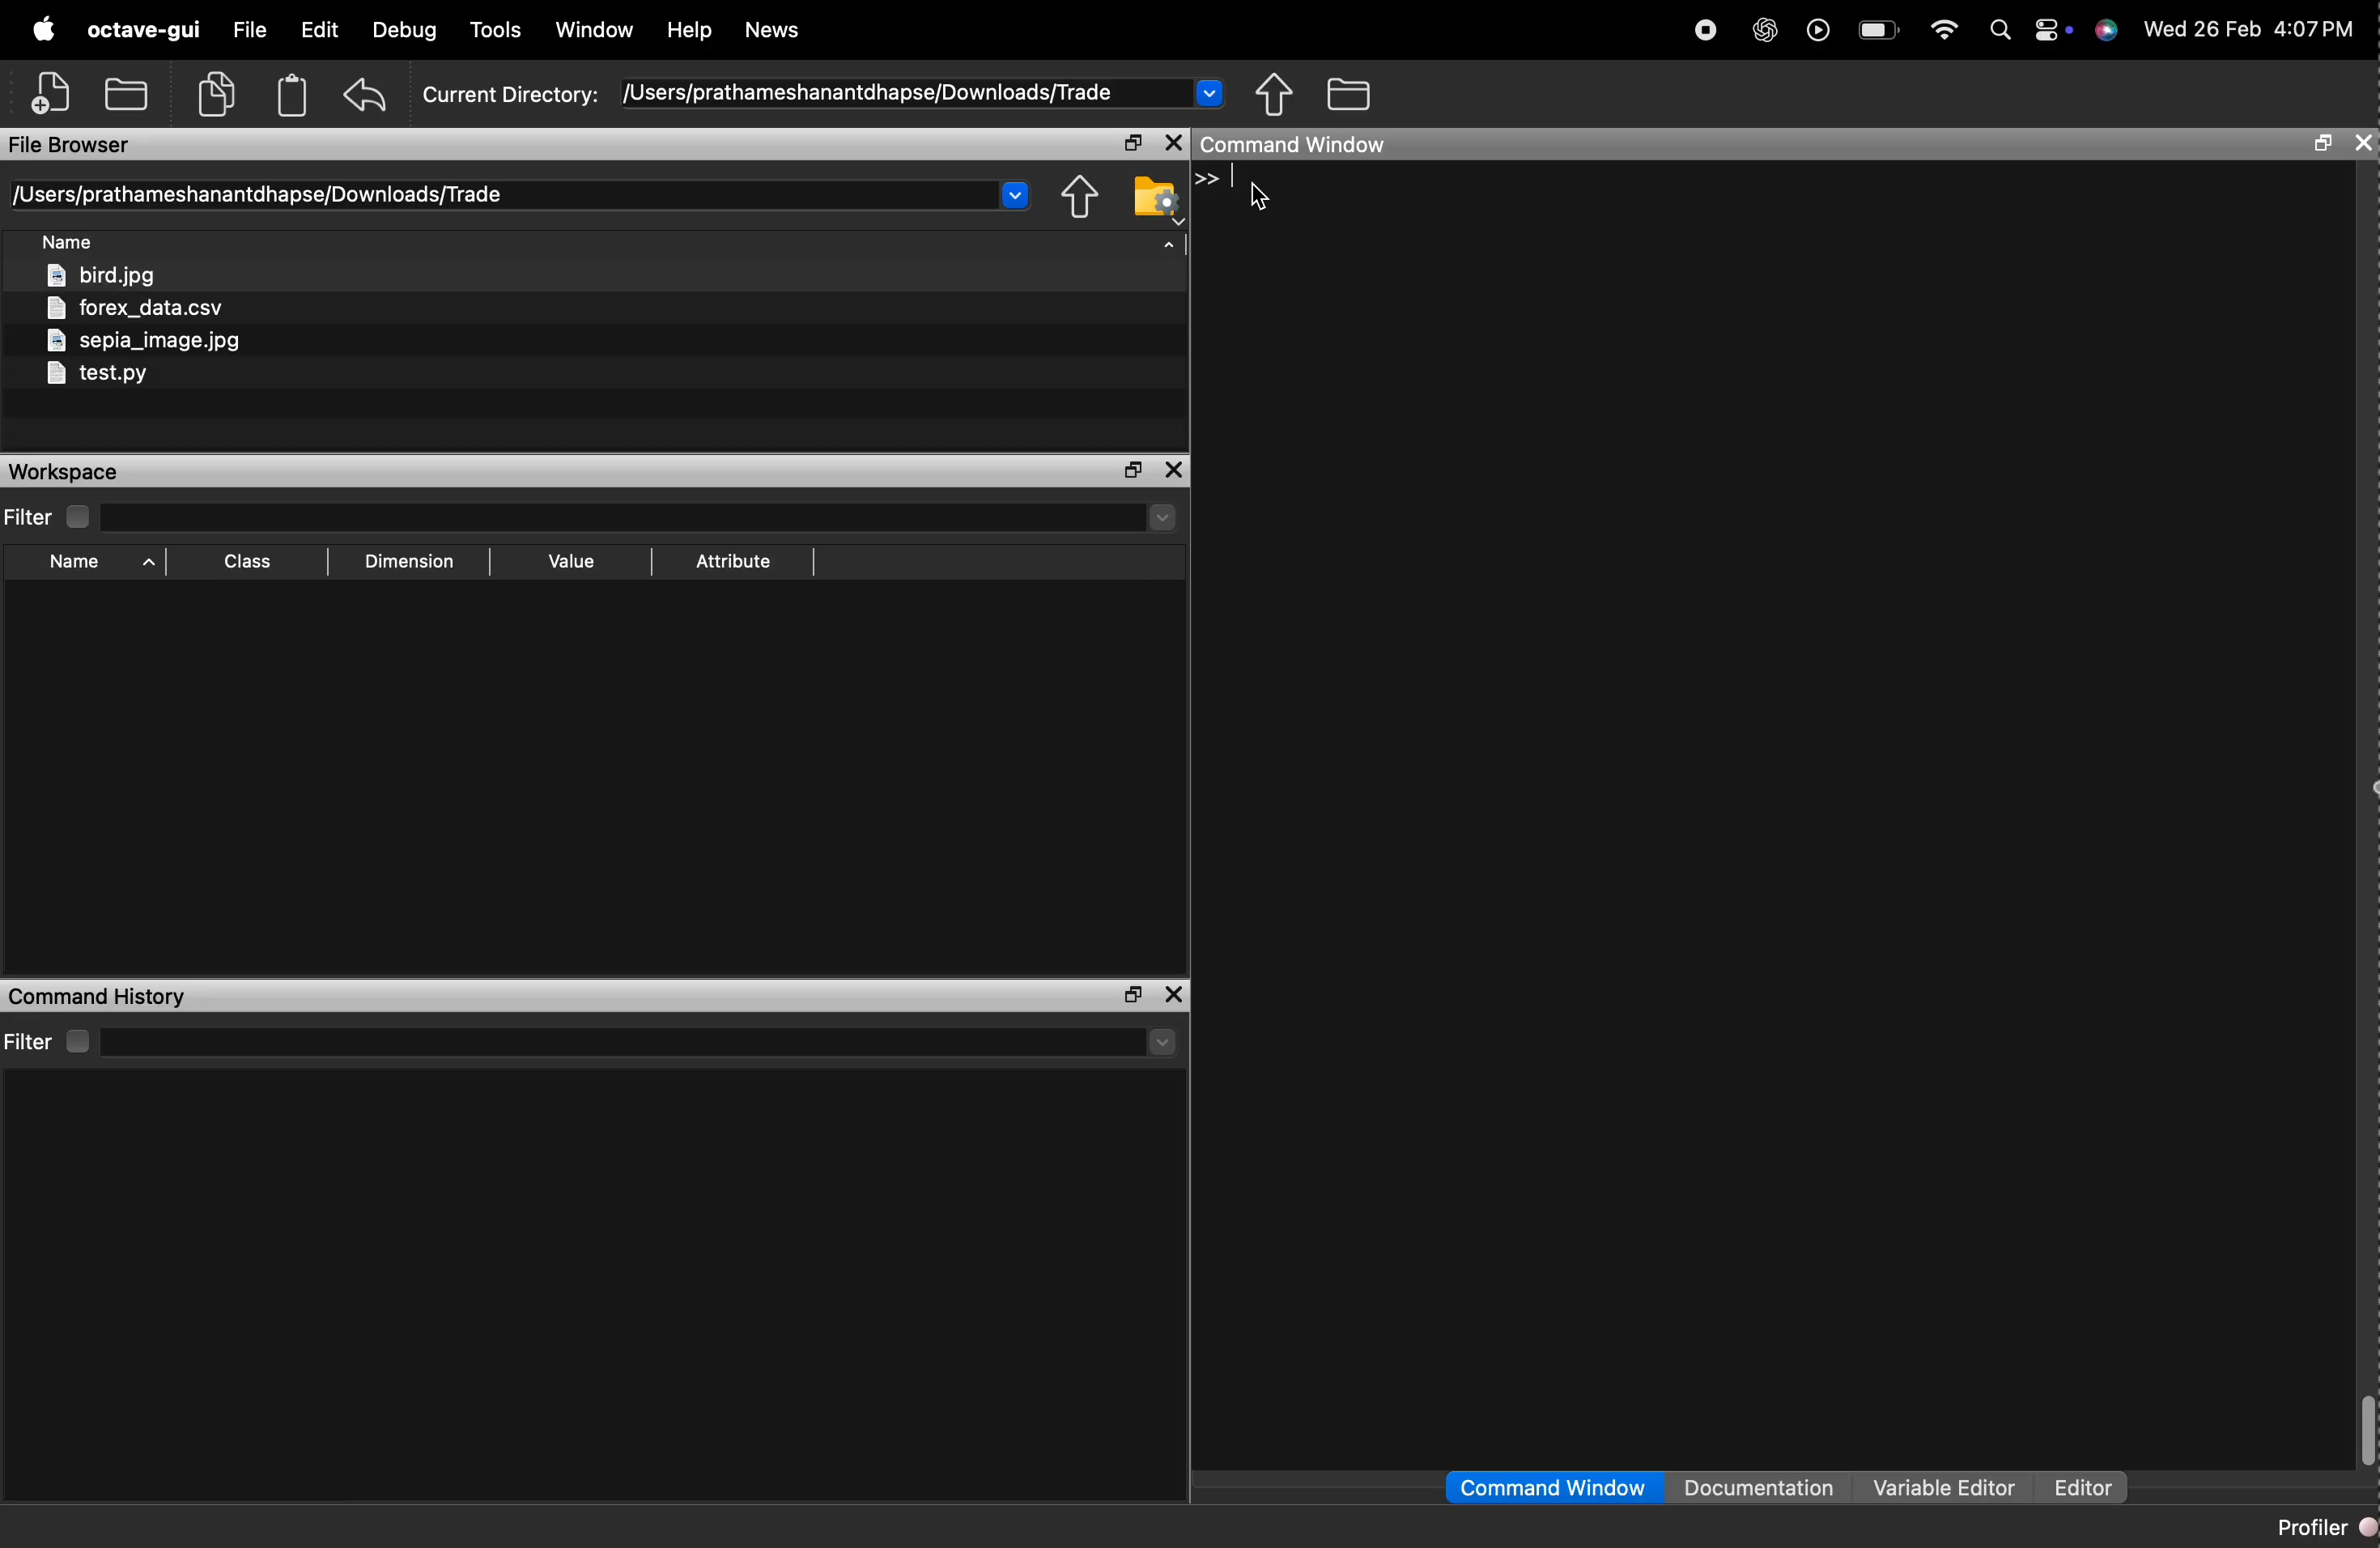  I want to click on News, so click(777, 30).